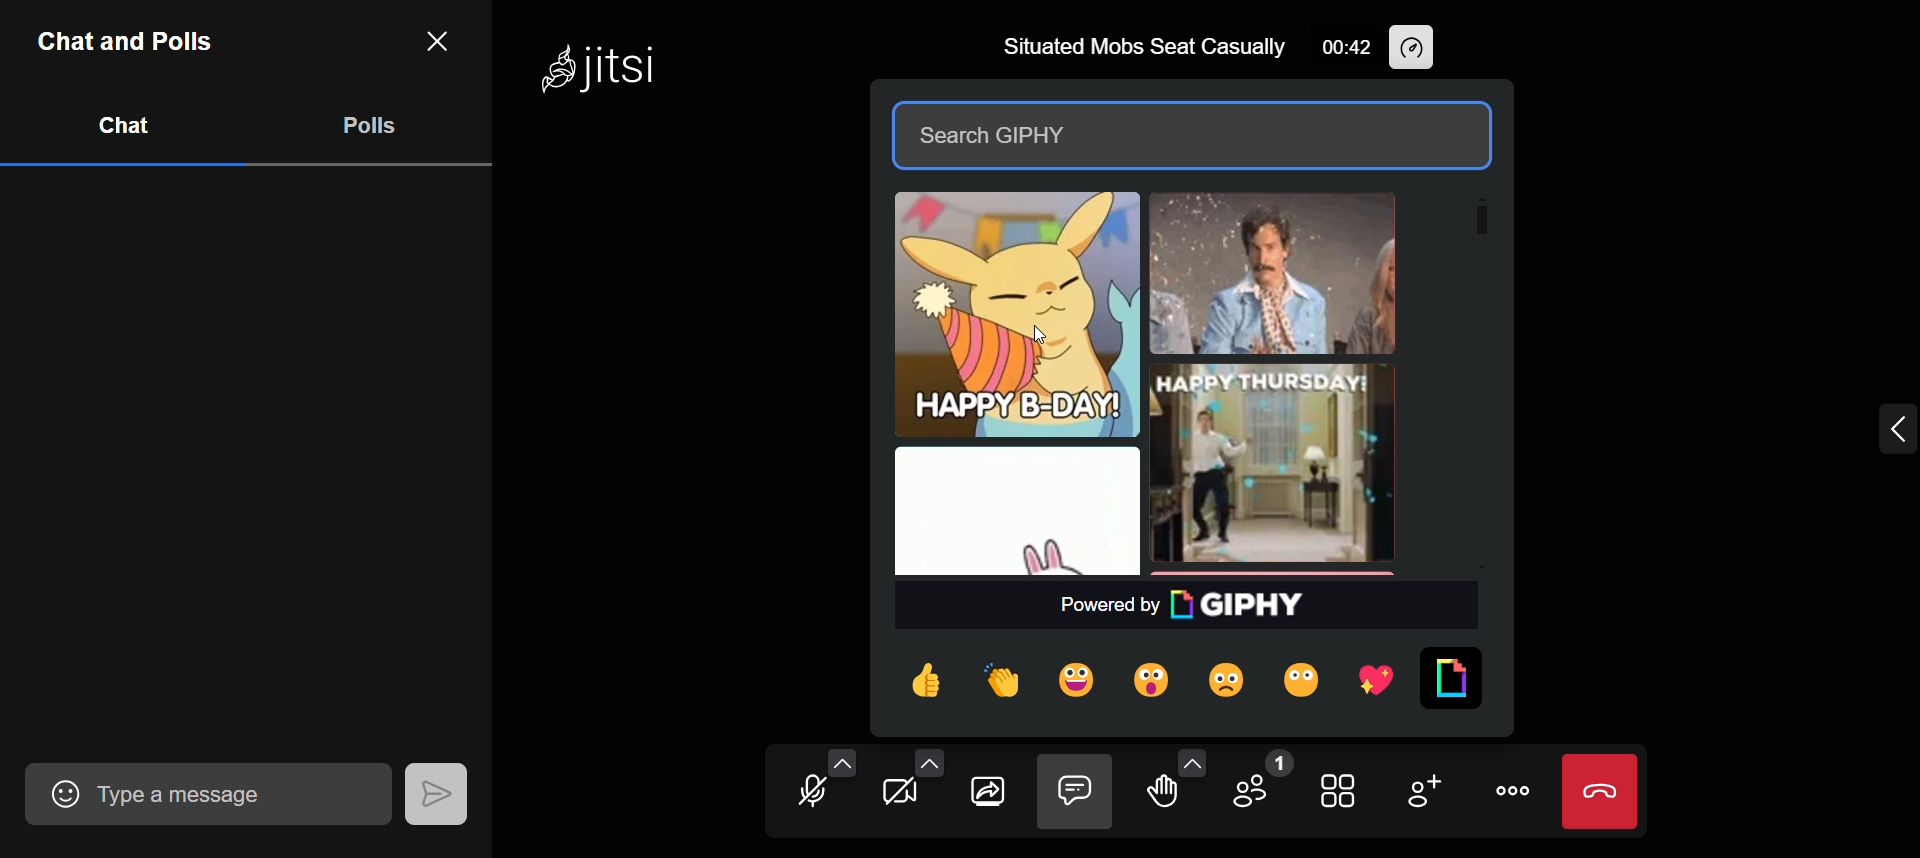  What do you see at coordinates (922, 678) in the screenshot?
I see `thumb reactions` at bounding box center [922, 678].